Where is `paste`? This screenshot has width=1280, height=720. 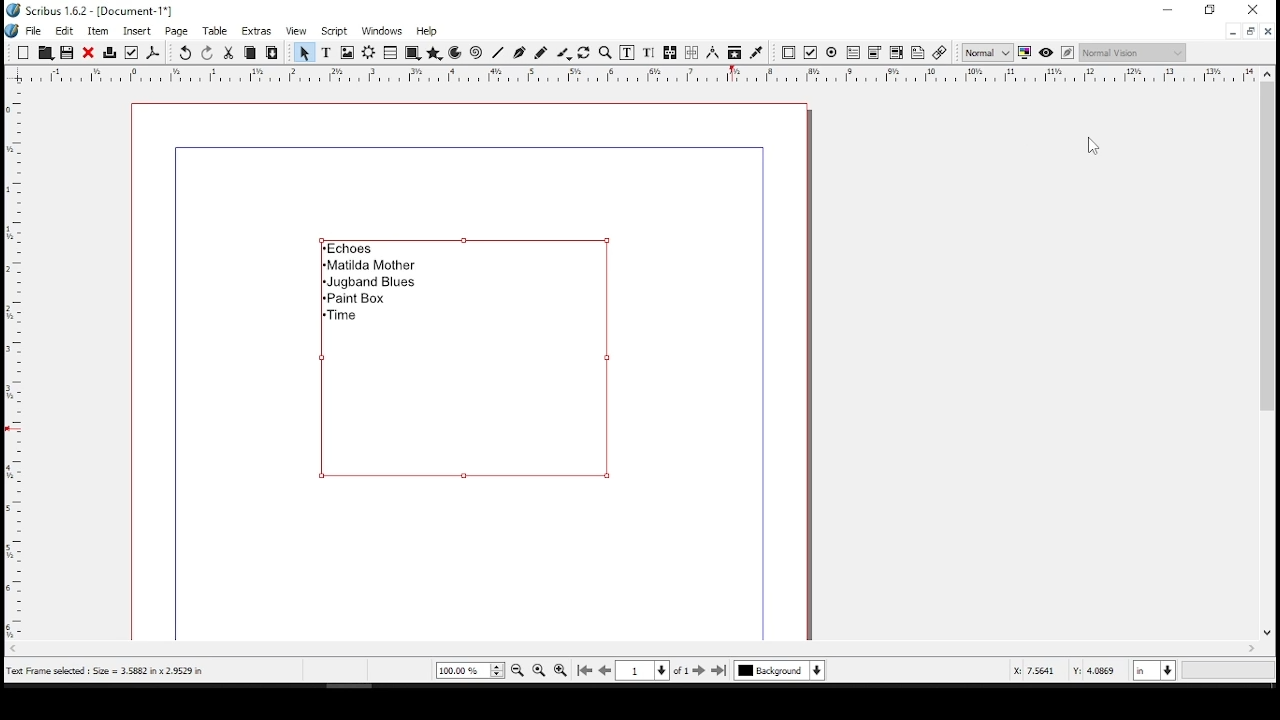 paste is located at coordinates (273, 53).